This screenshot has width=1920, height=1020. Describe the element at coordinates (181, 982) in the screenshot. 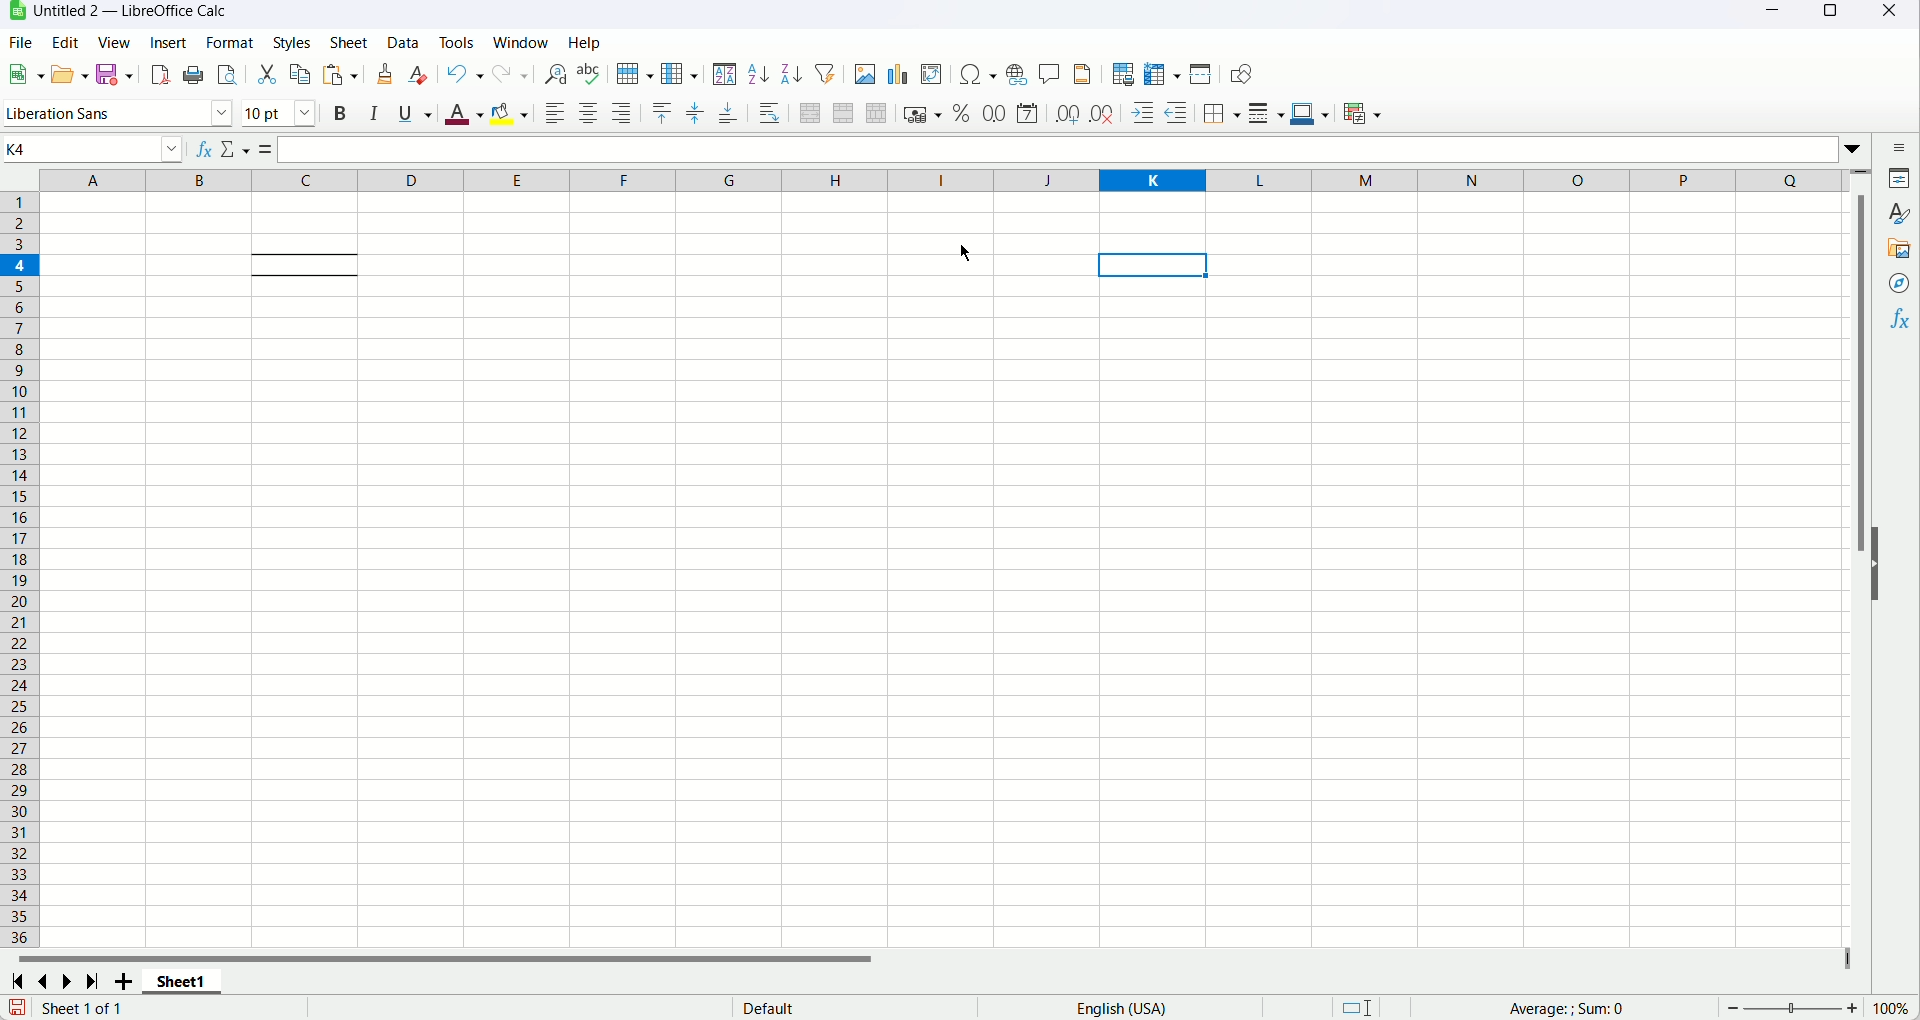

I see `Sheet name` at that location.